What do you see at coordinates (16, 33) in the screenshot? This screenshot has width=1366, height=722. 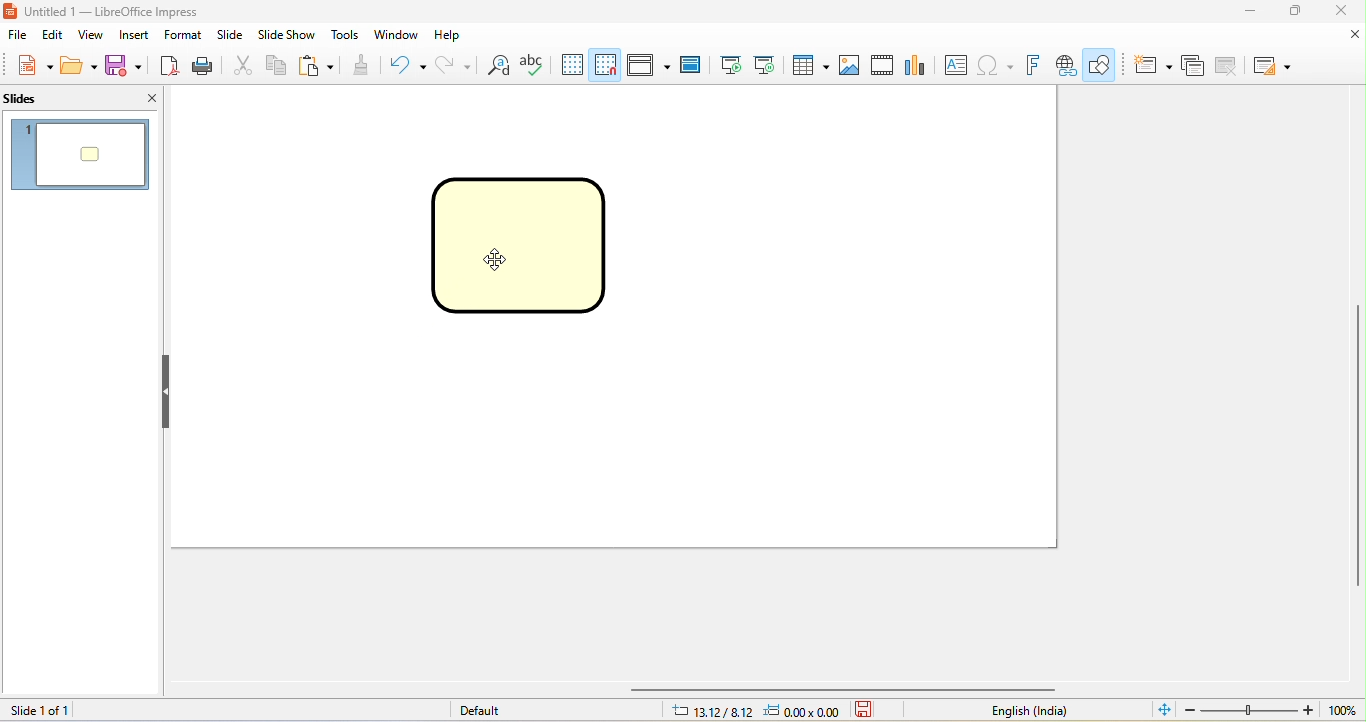 I see `file` at bounding box center [16, 33].